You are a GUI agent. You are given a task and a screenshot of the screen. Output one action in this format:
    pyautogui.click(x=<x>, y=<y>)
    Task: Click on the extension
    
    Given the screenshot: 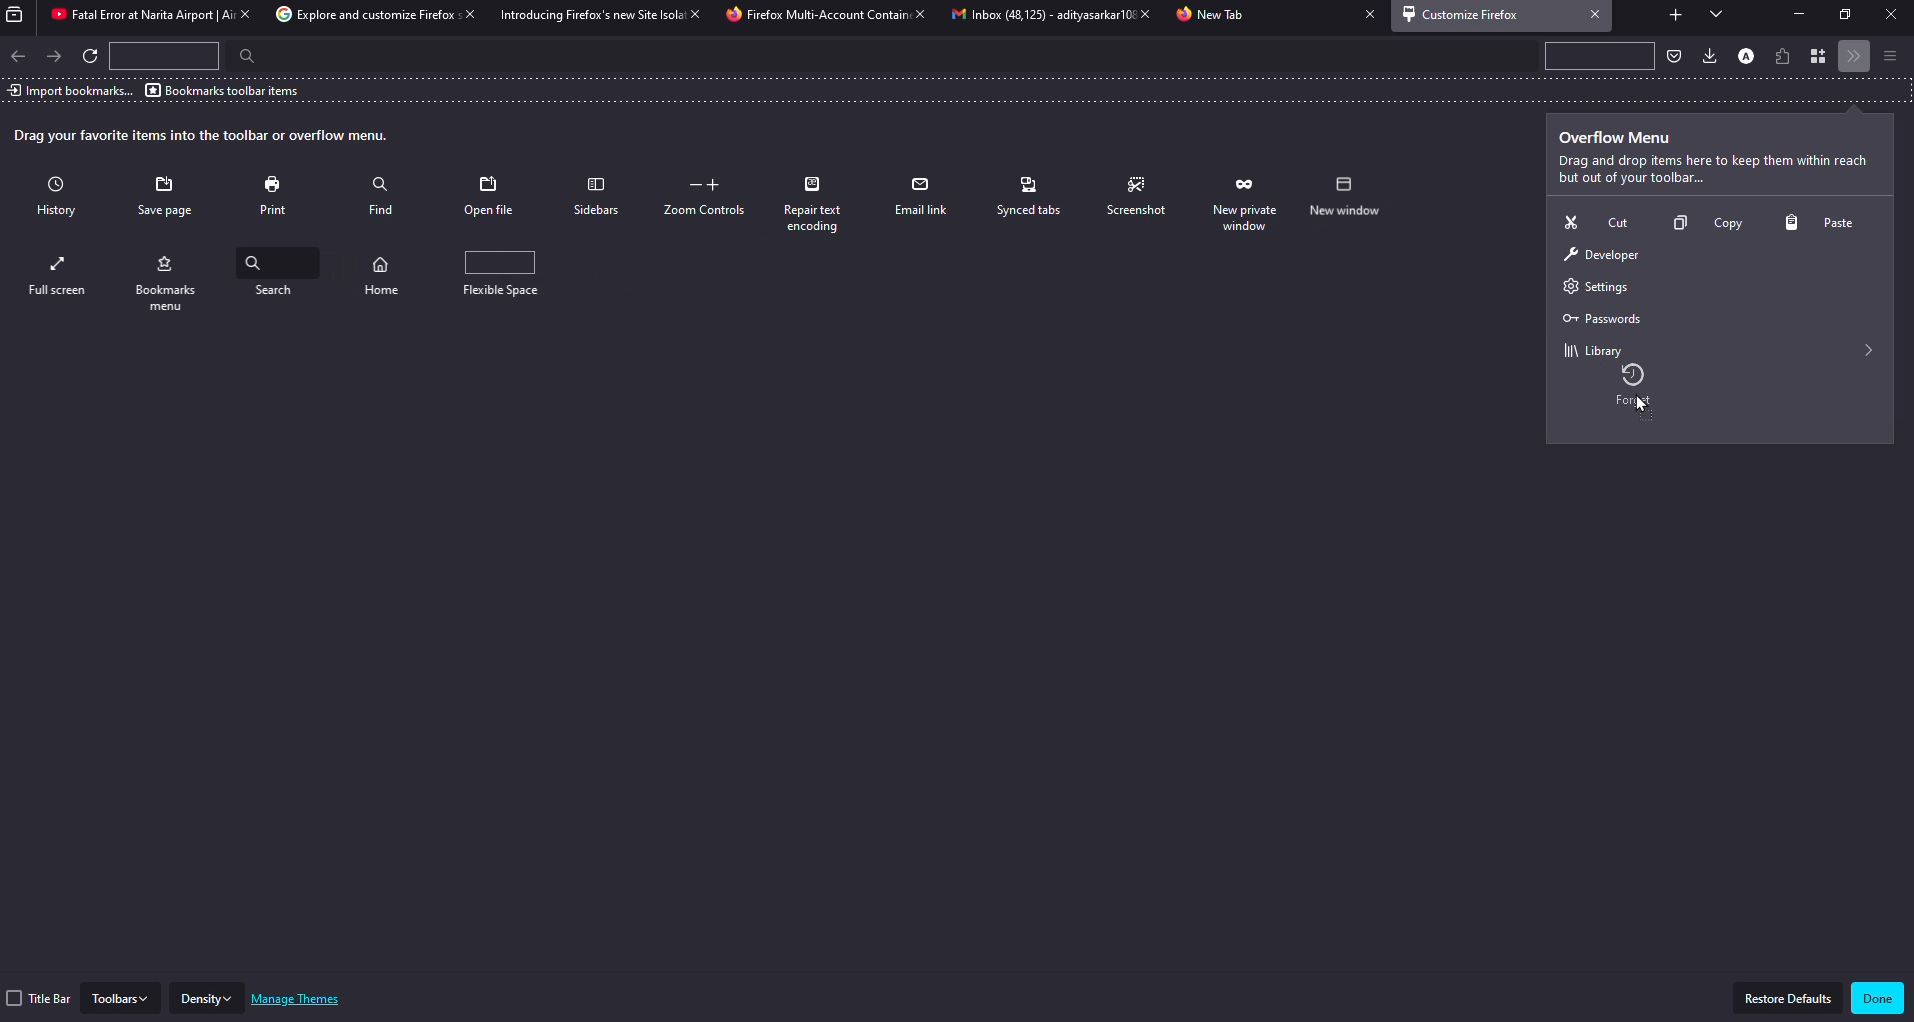 What is the action you would take?
    pyautogui.click(x=1785, y=54)
    